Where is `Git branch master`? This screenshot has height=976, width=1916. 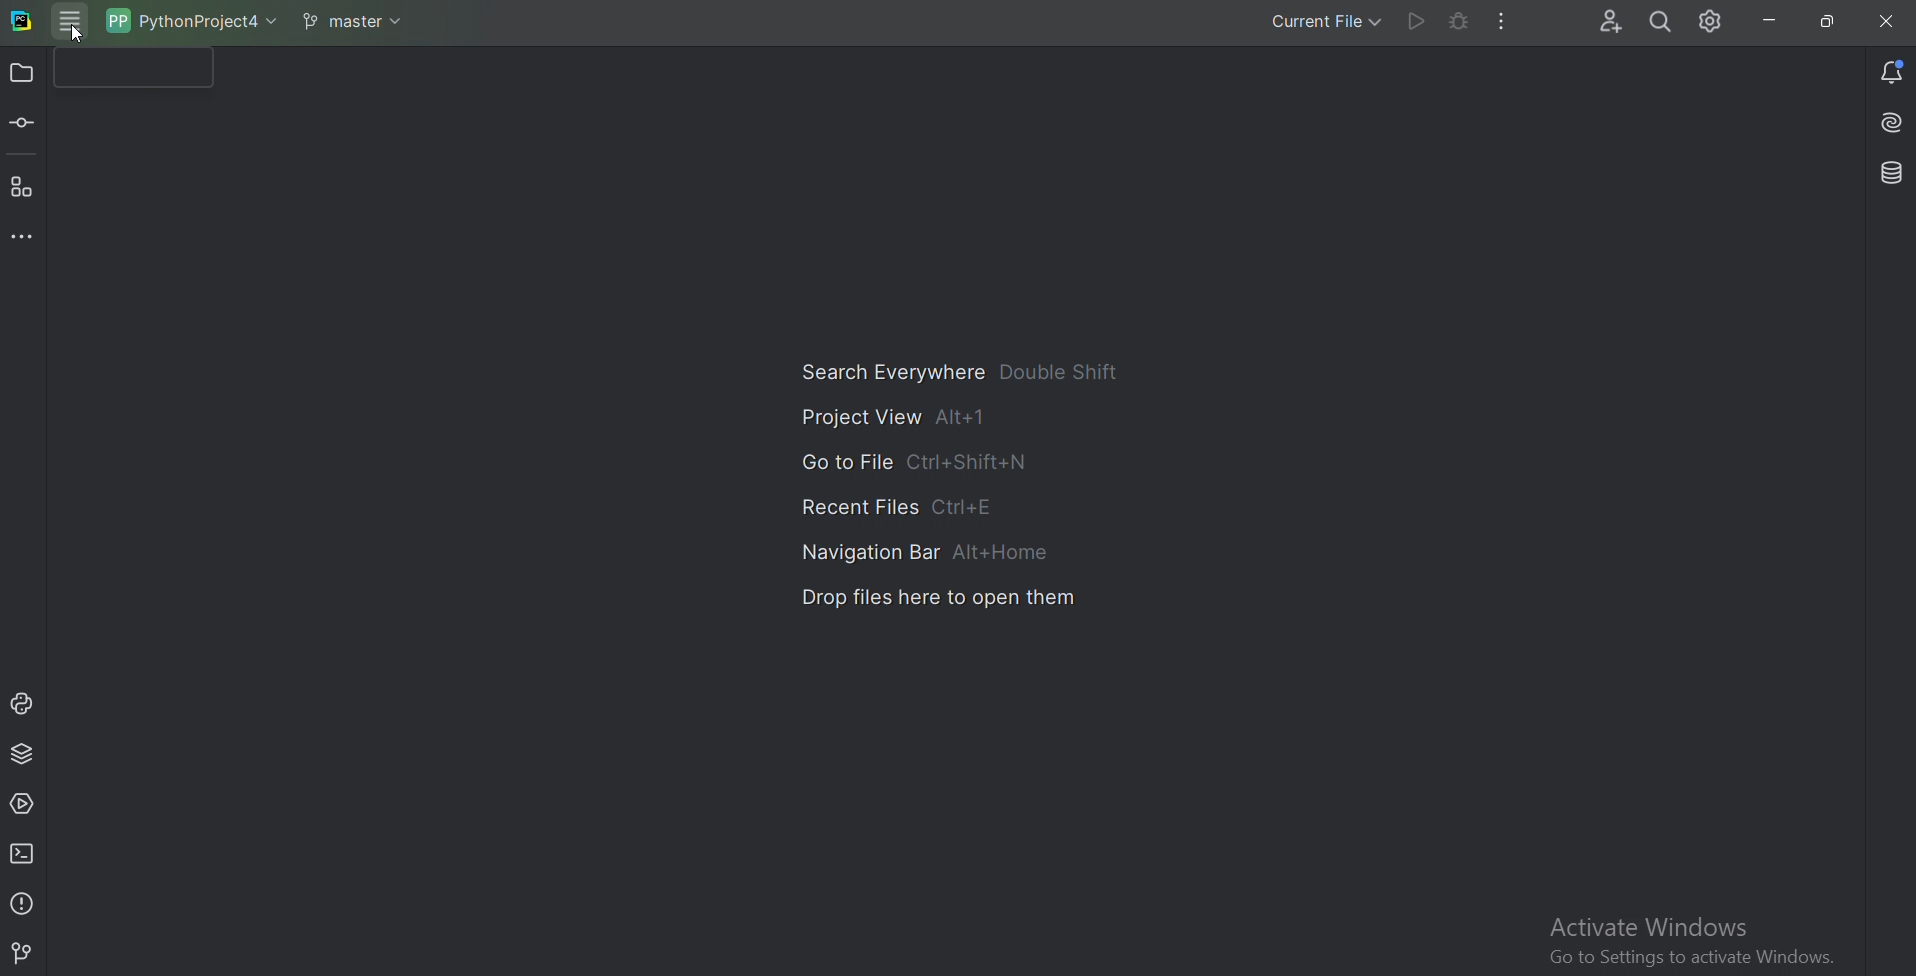
Git branch master is located at coordinates (354, 18).